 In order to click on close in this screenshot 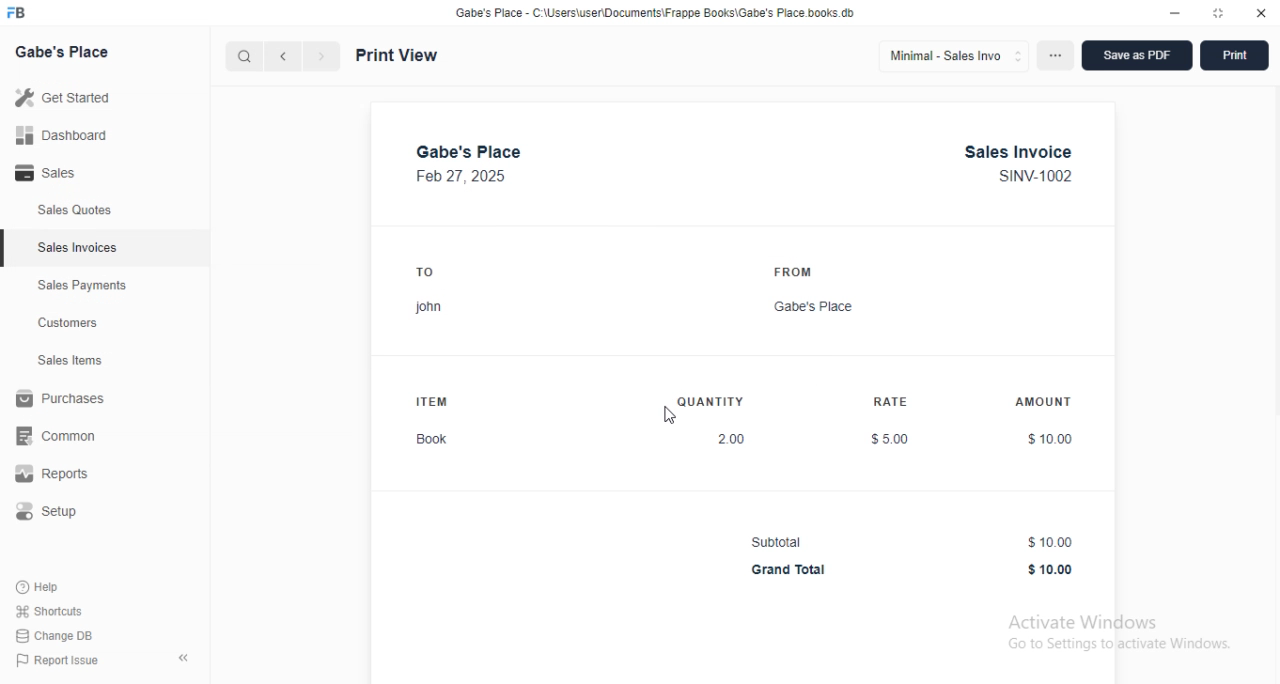, I will do `click(1260, 12)`.